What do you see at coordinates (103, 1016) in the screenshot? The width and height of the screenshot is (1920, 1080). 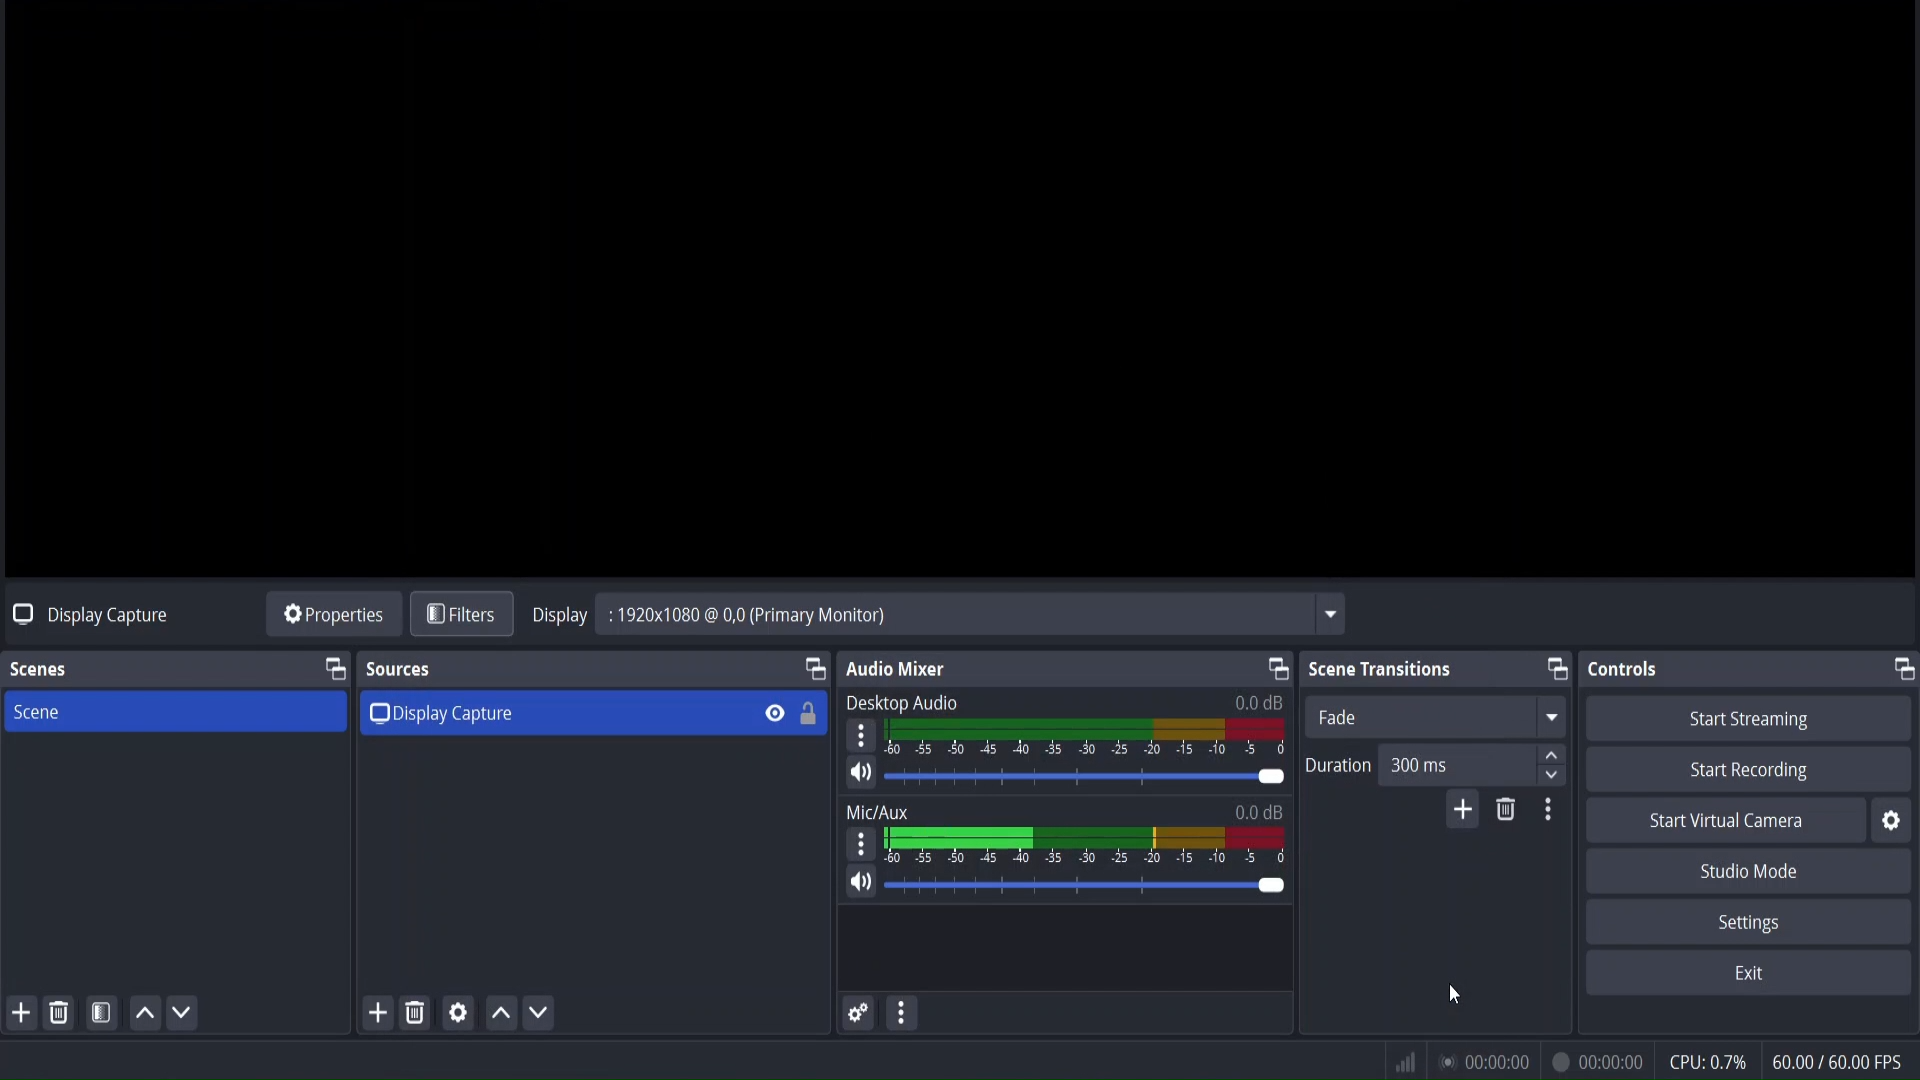 I see `open scene filter` at bounding box center [103, 1016].